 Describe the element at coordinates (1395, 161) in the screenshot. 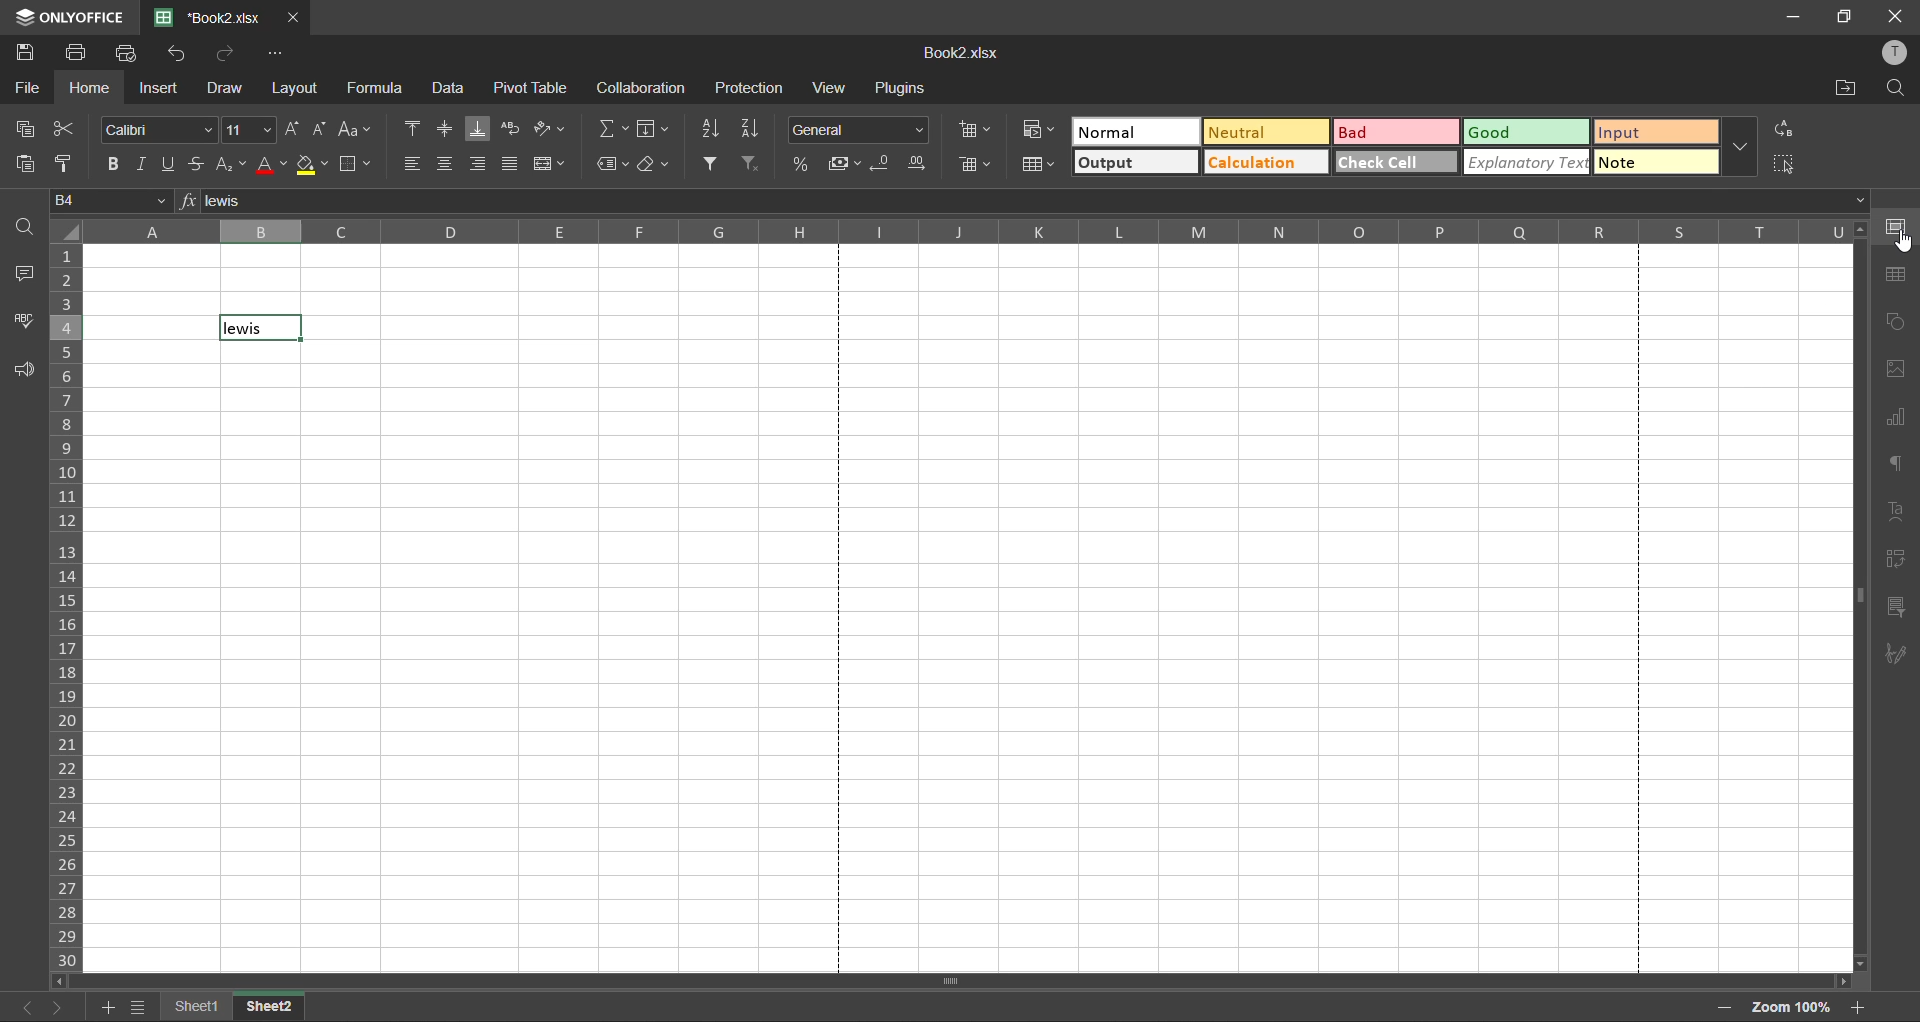

I see `check cell` at that location.